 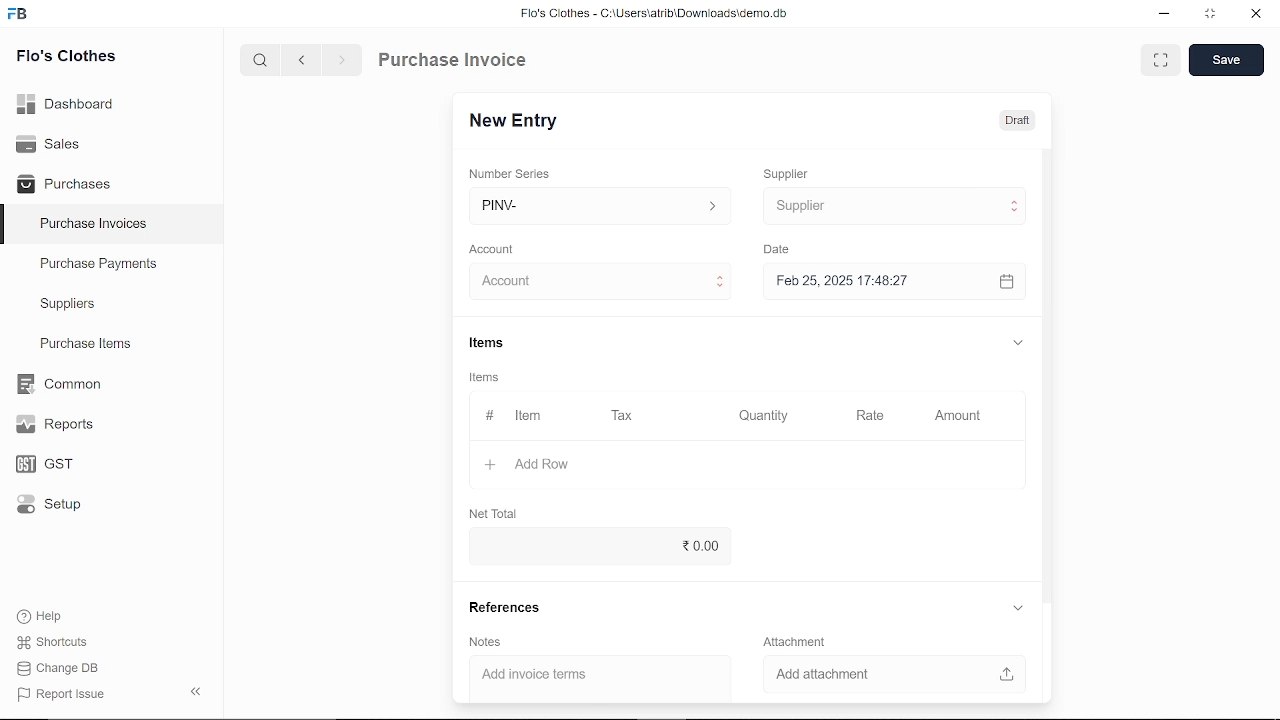 I want to click on Amount, so click(x=956, y=414).